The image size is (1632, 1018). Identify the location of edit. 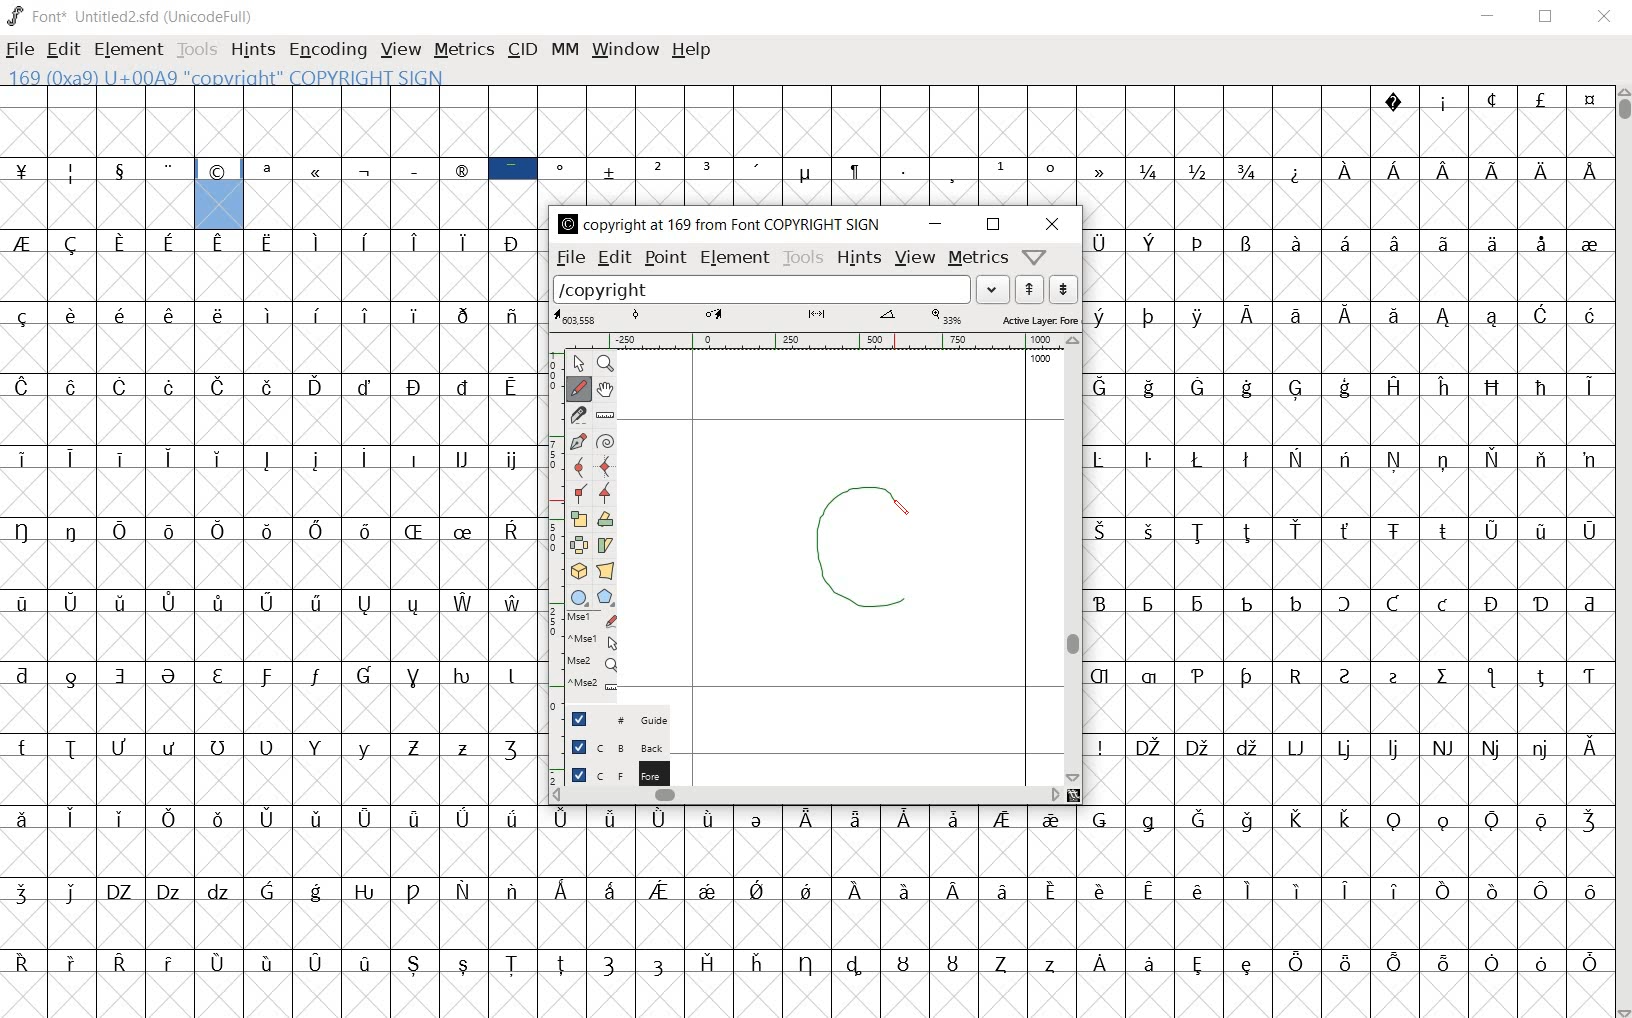
(612, 257).